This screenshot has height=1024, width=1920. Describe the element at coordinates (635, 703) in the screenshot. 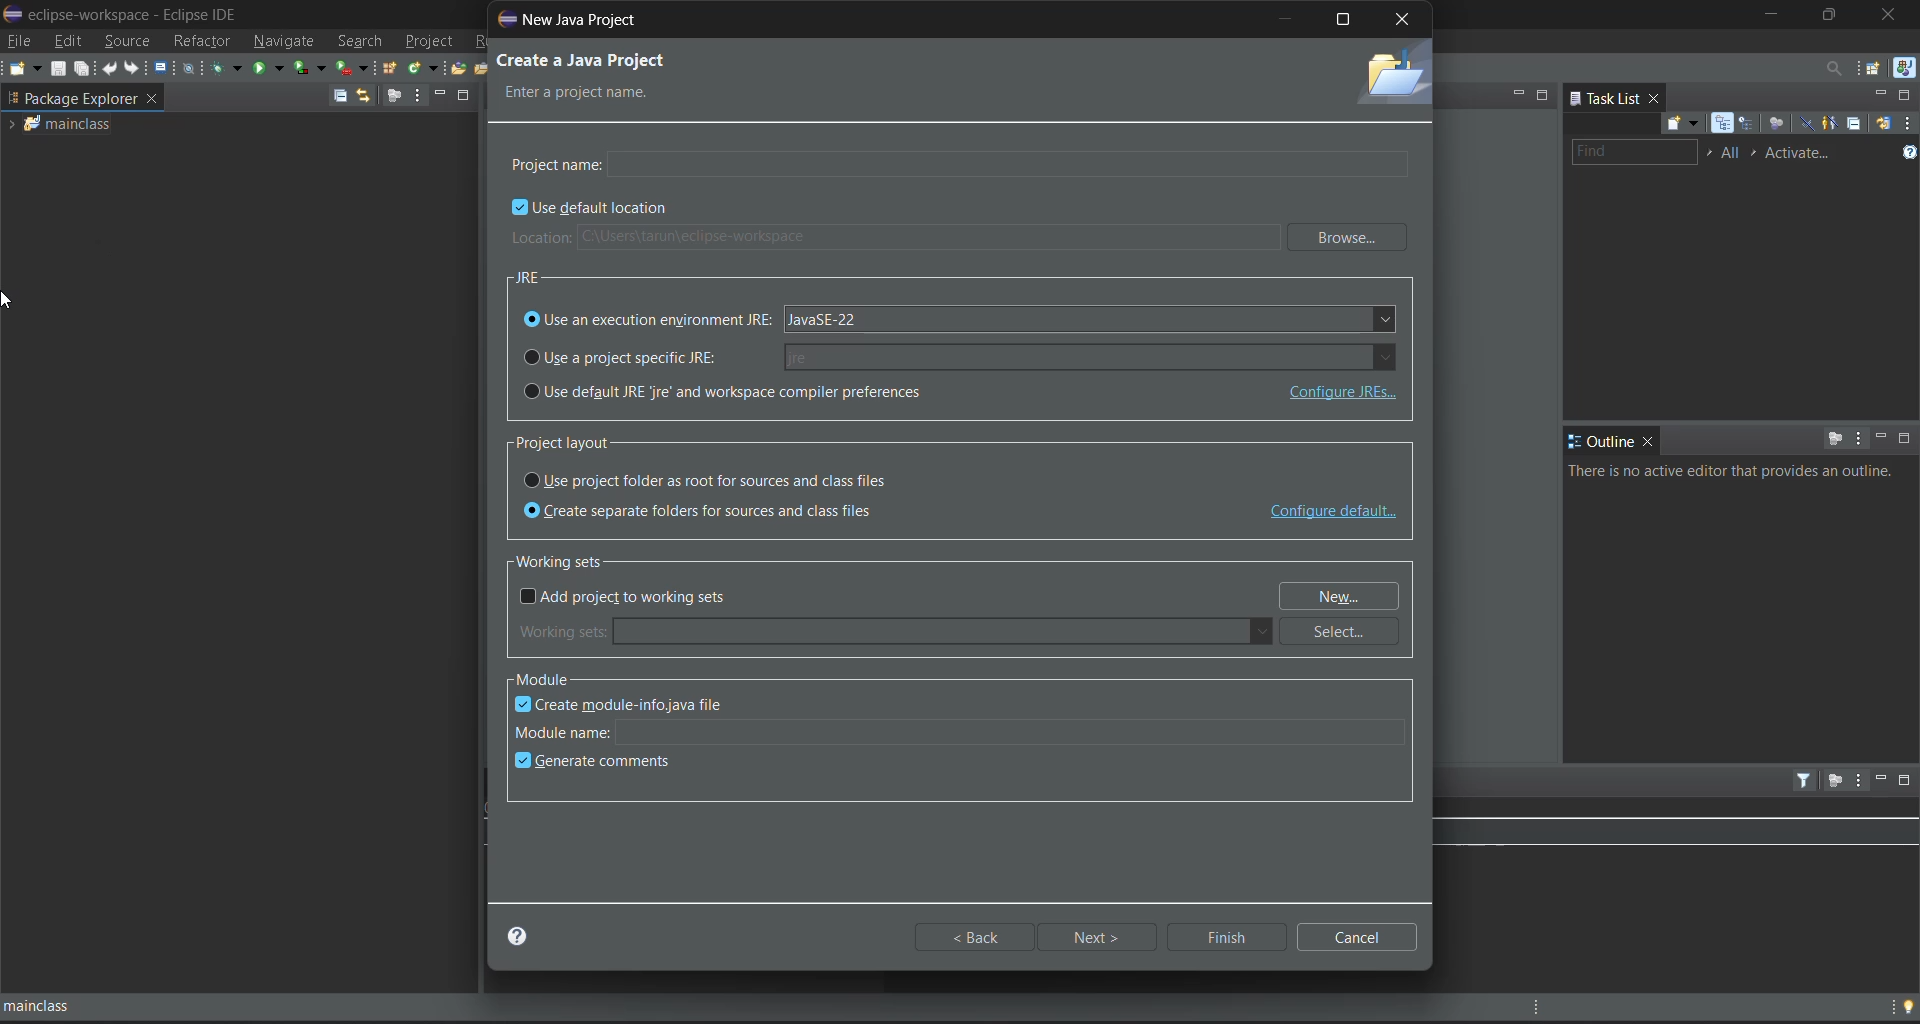

I see `create module info` at that location.